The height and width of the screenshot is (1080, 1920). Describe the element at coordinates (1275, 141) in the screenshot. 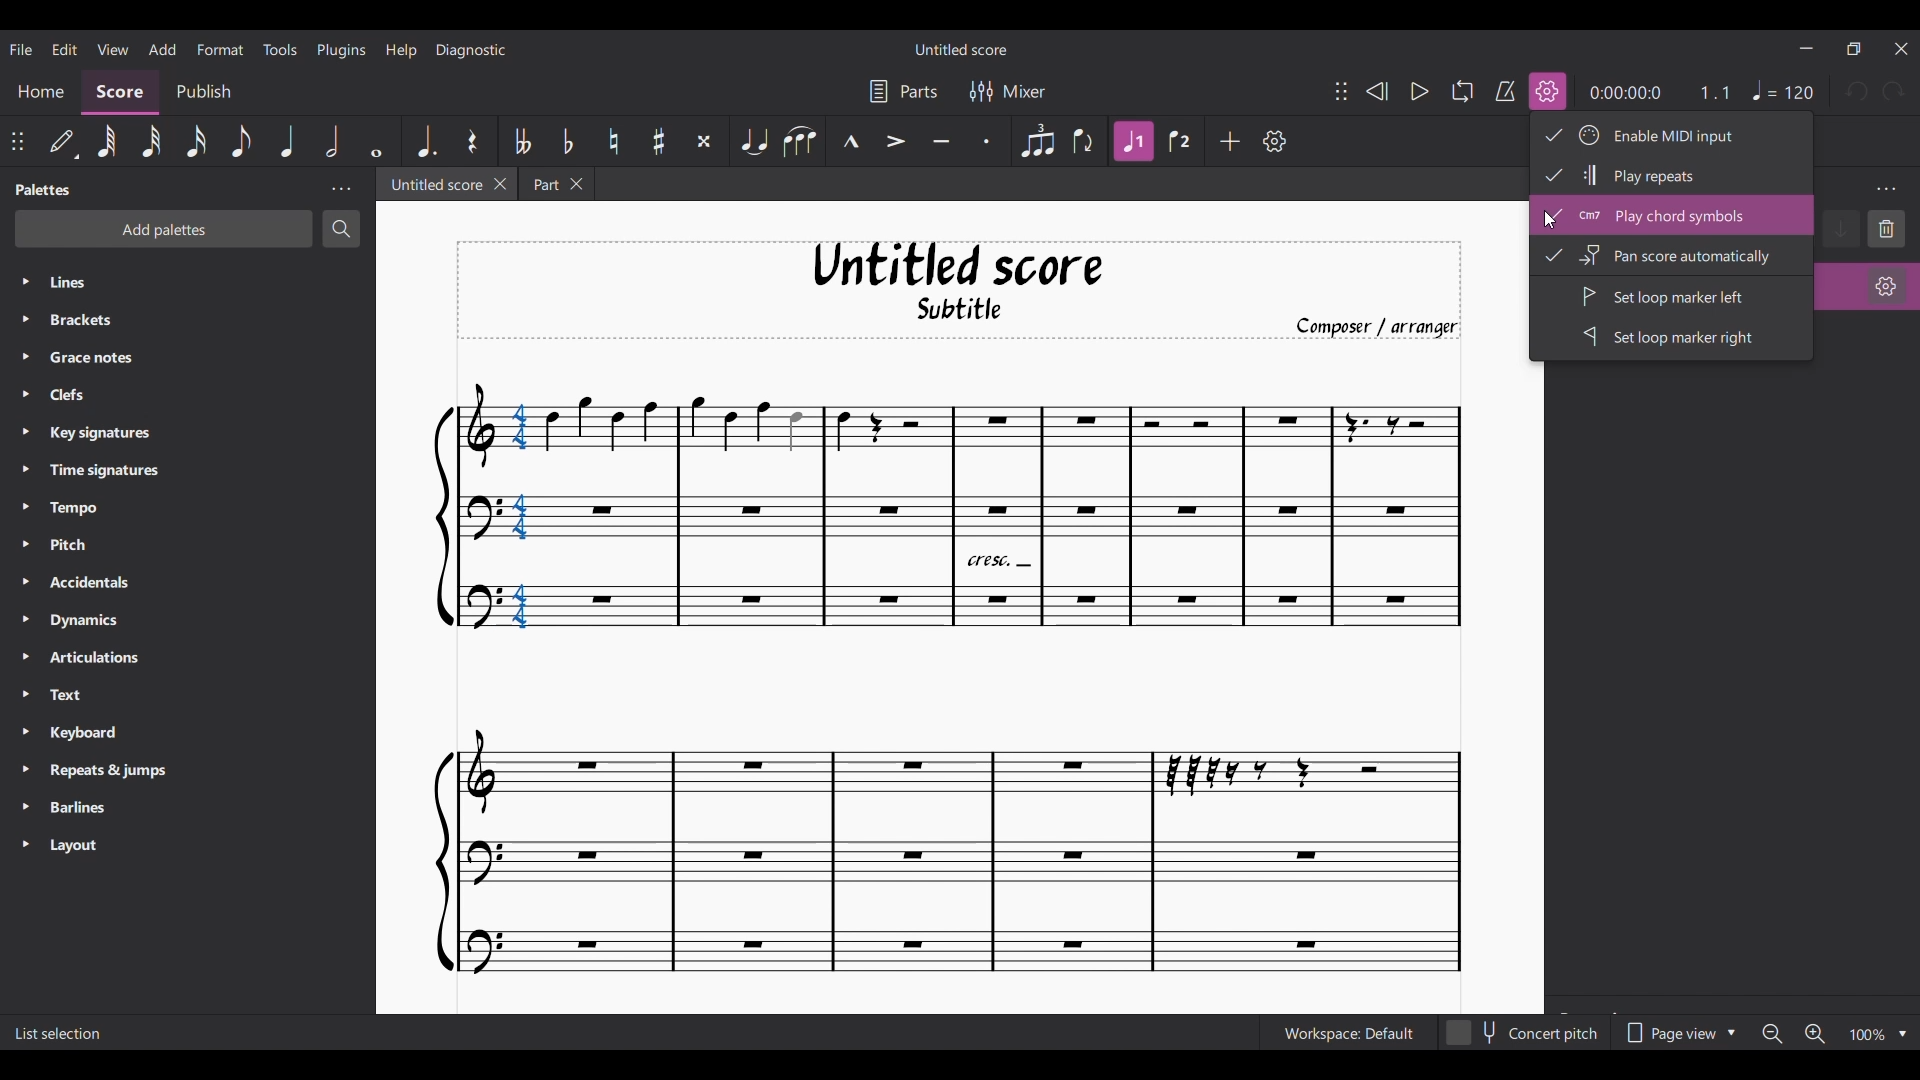

I see `Customize toolbar` at that location.